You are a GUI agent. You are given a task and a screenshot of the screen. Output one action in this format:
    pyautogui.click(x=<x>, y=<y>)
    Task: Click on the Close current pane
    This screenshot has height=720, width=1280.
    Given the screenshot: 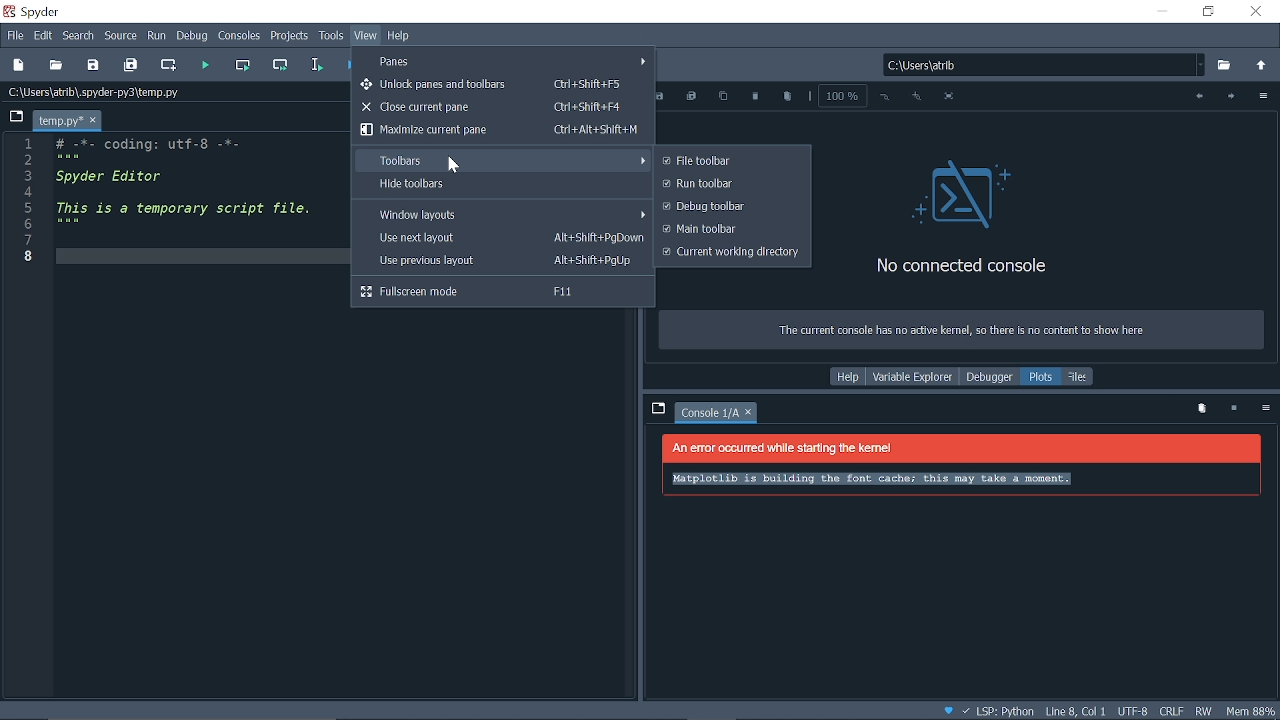 What is the action you would take?
    pyautogui.click(x=501, y=107)
    